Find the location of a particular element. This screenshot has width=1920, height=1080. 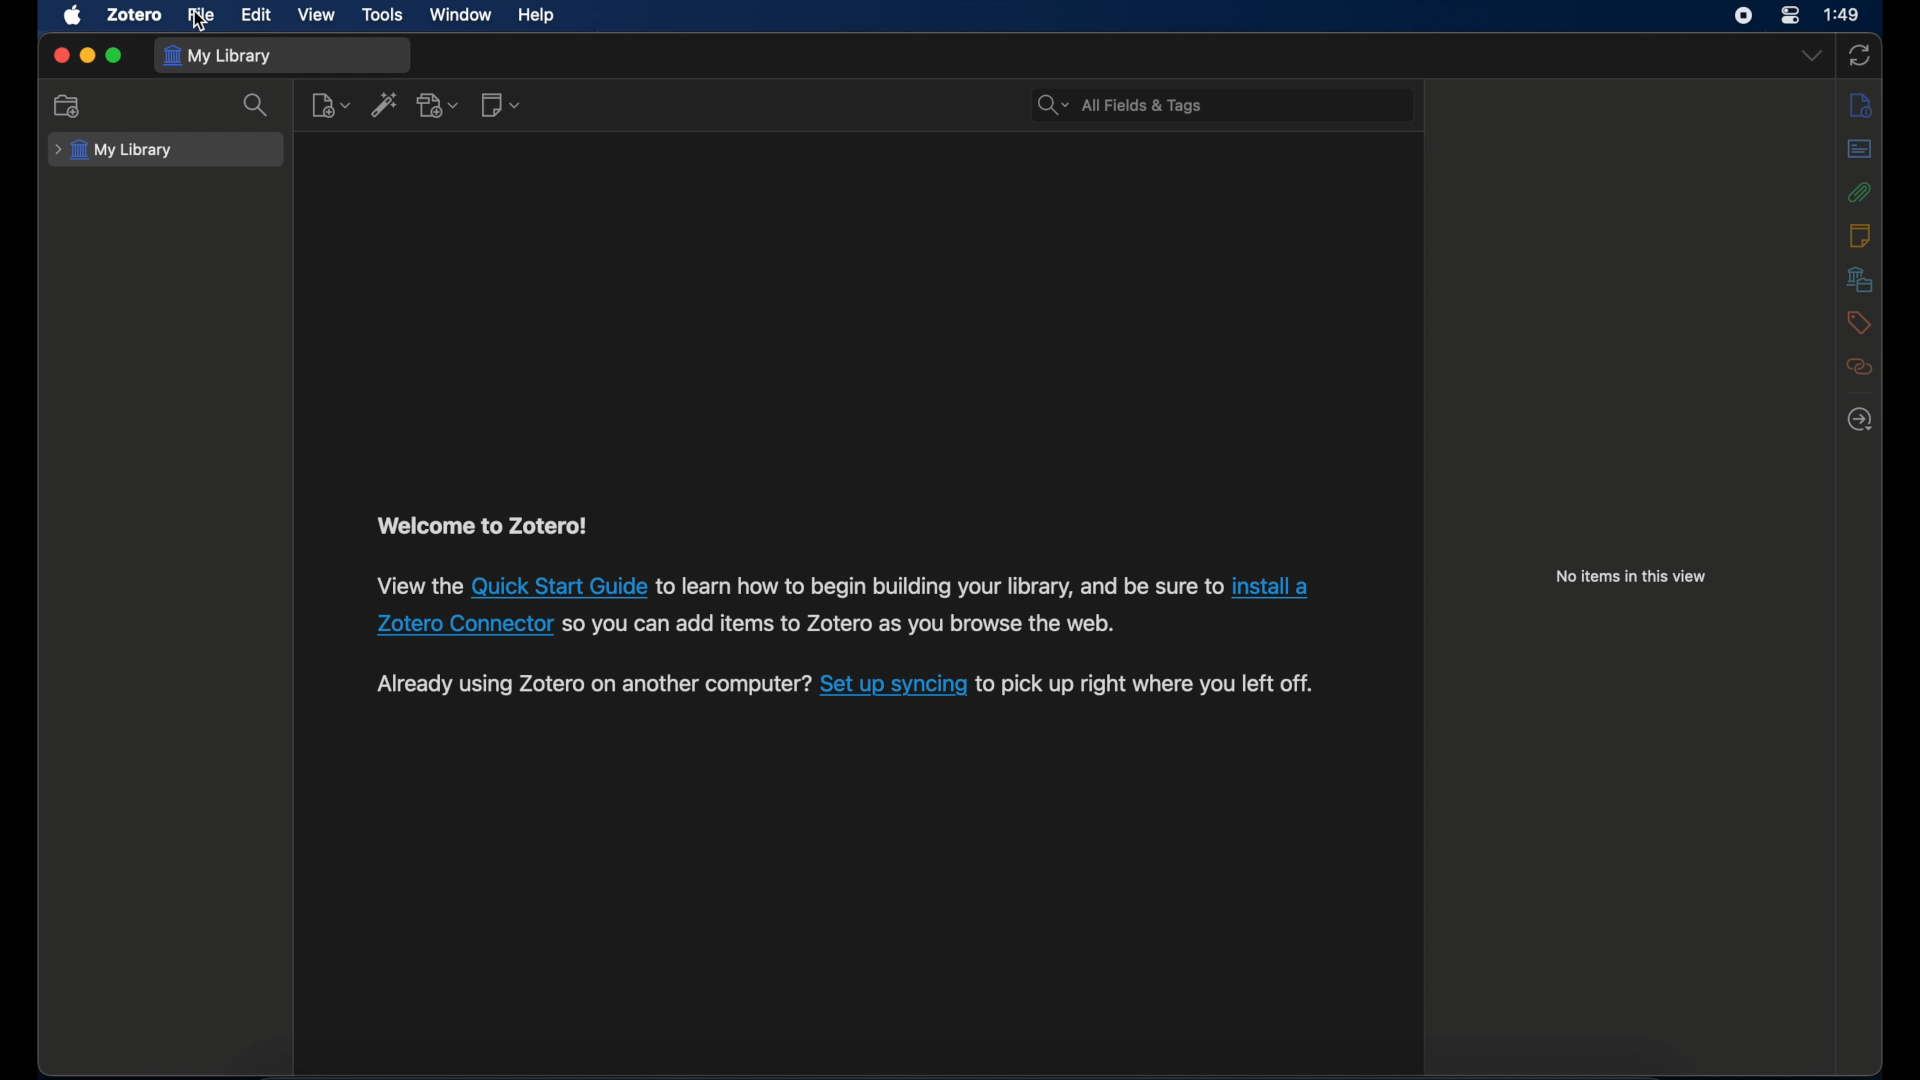

new collection is located at coordinates (71, 106).